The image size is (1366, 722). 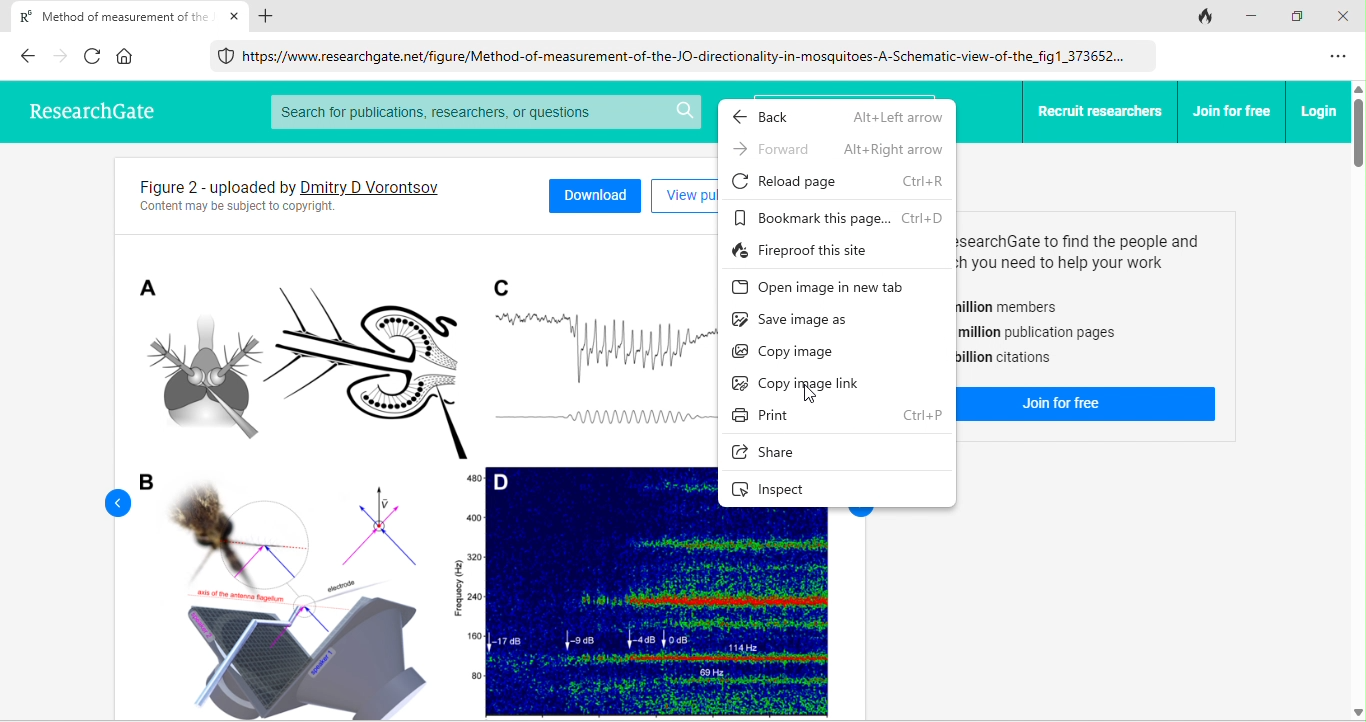 I want to click on research gate, so click(x=88, y=108).